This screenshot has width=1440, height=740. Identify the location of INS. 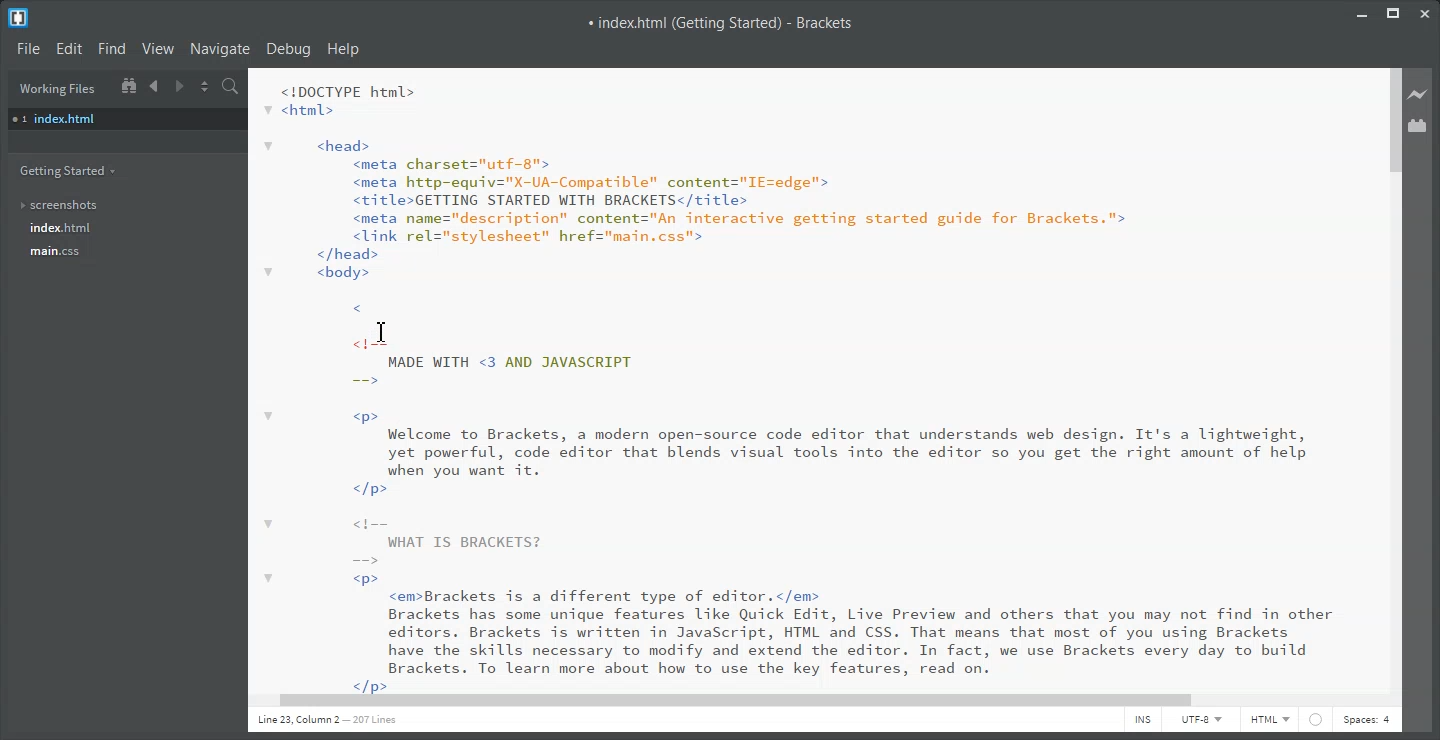
(1143, 721).